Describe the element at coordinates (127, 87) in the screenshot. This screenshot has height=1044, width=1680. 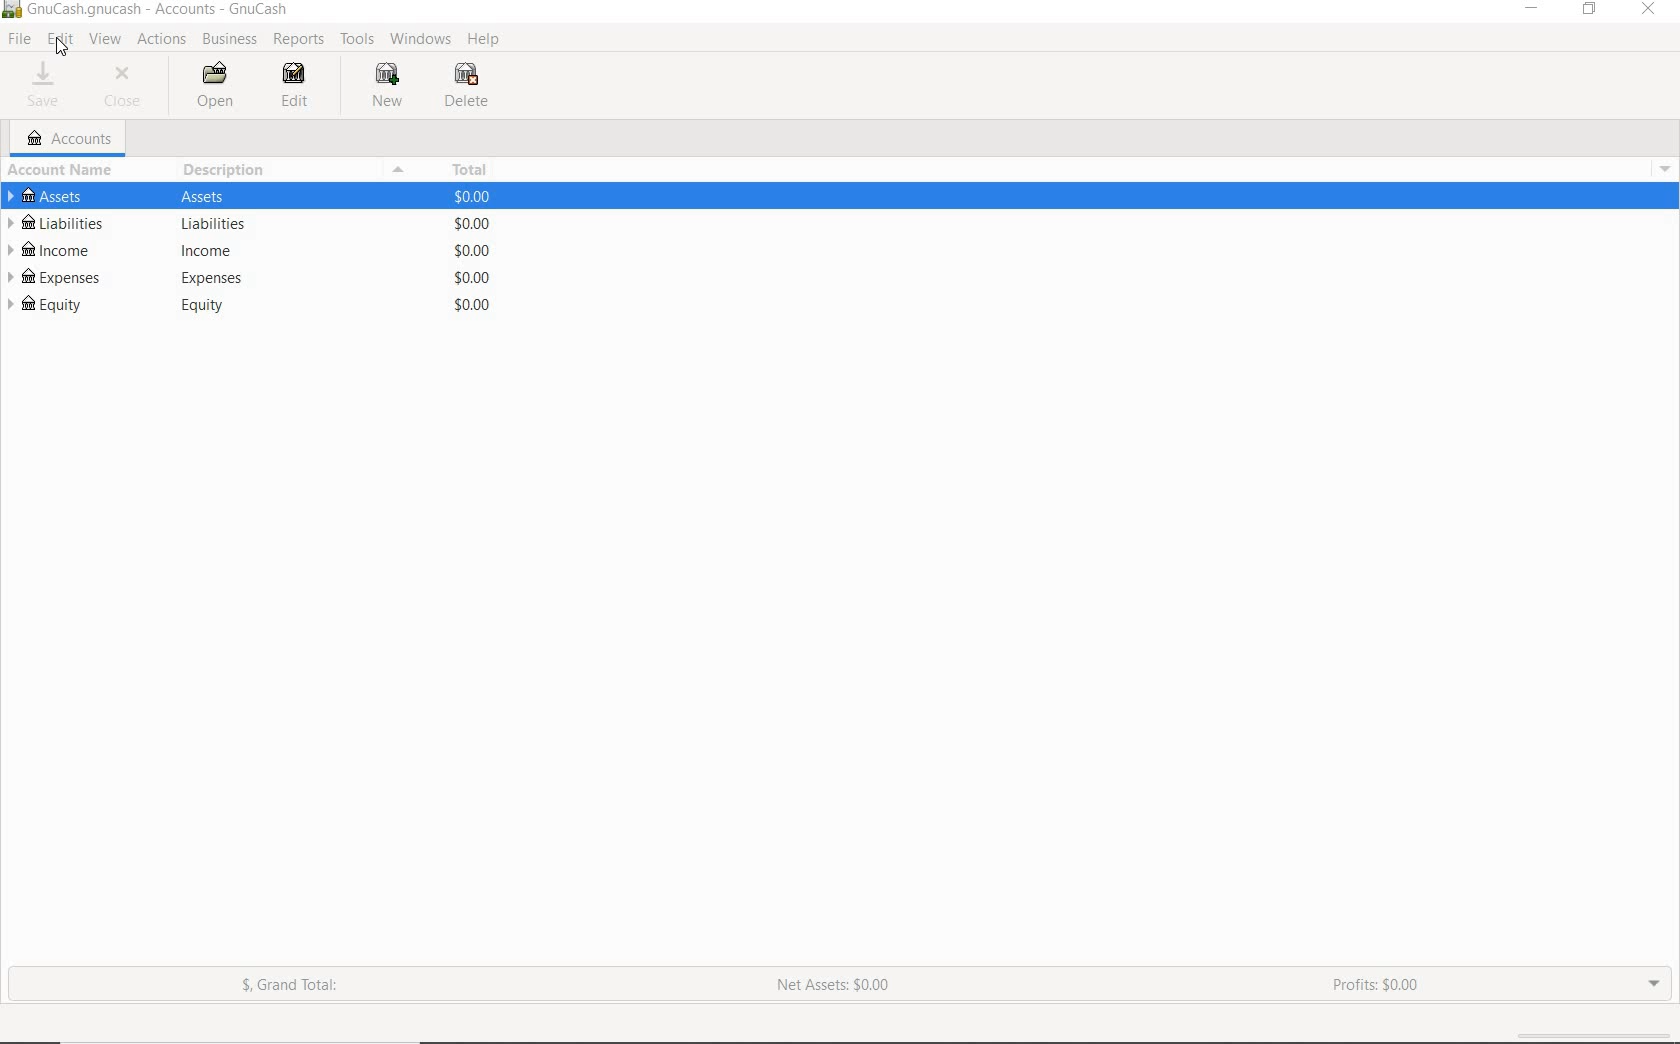
I see `CLOSE` at that location.